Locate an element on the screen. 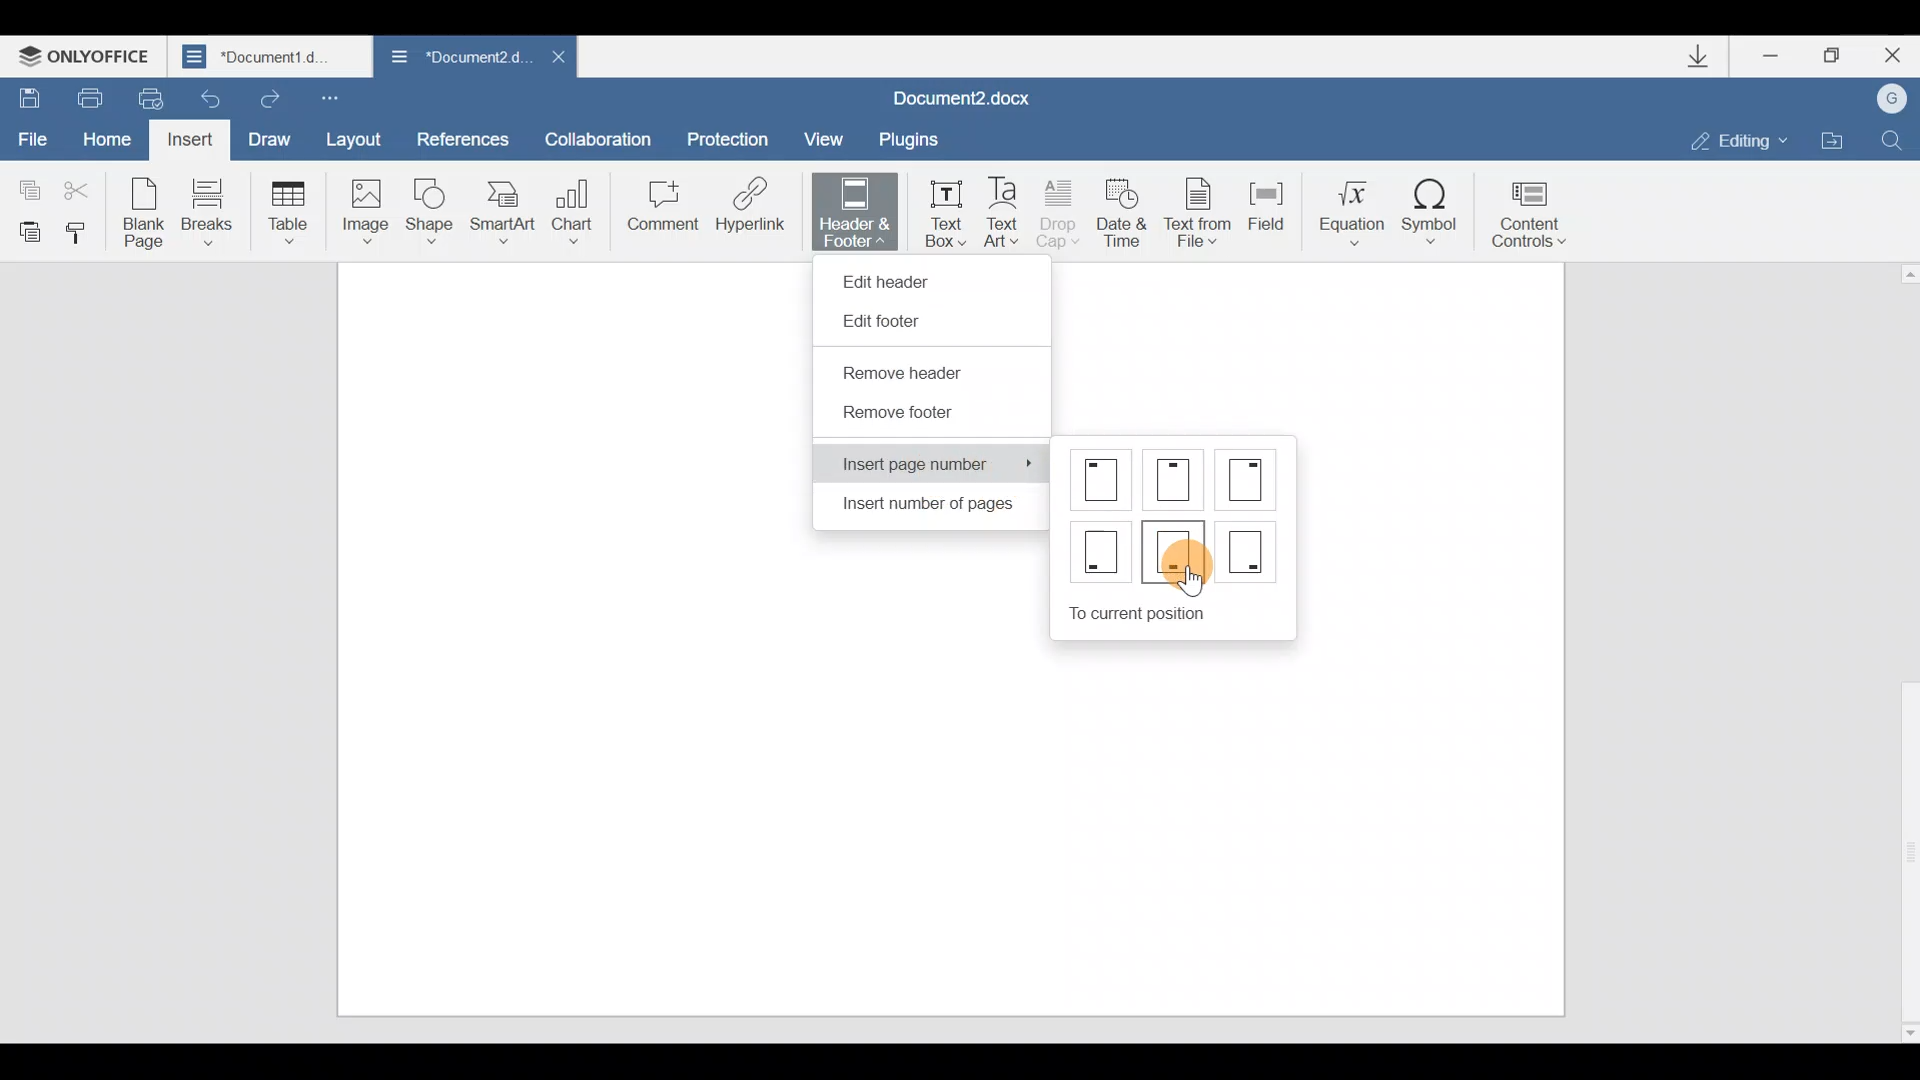 Image resolution: width=1920 pixels, height=1080 pixels. Account name is located at coordinates (1895, 99).